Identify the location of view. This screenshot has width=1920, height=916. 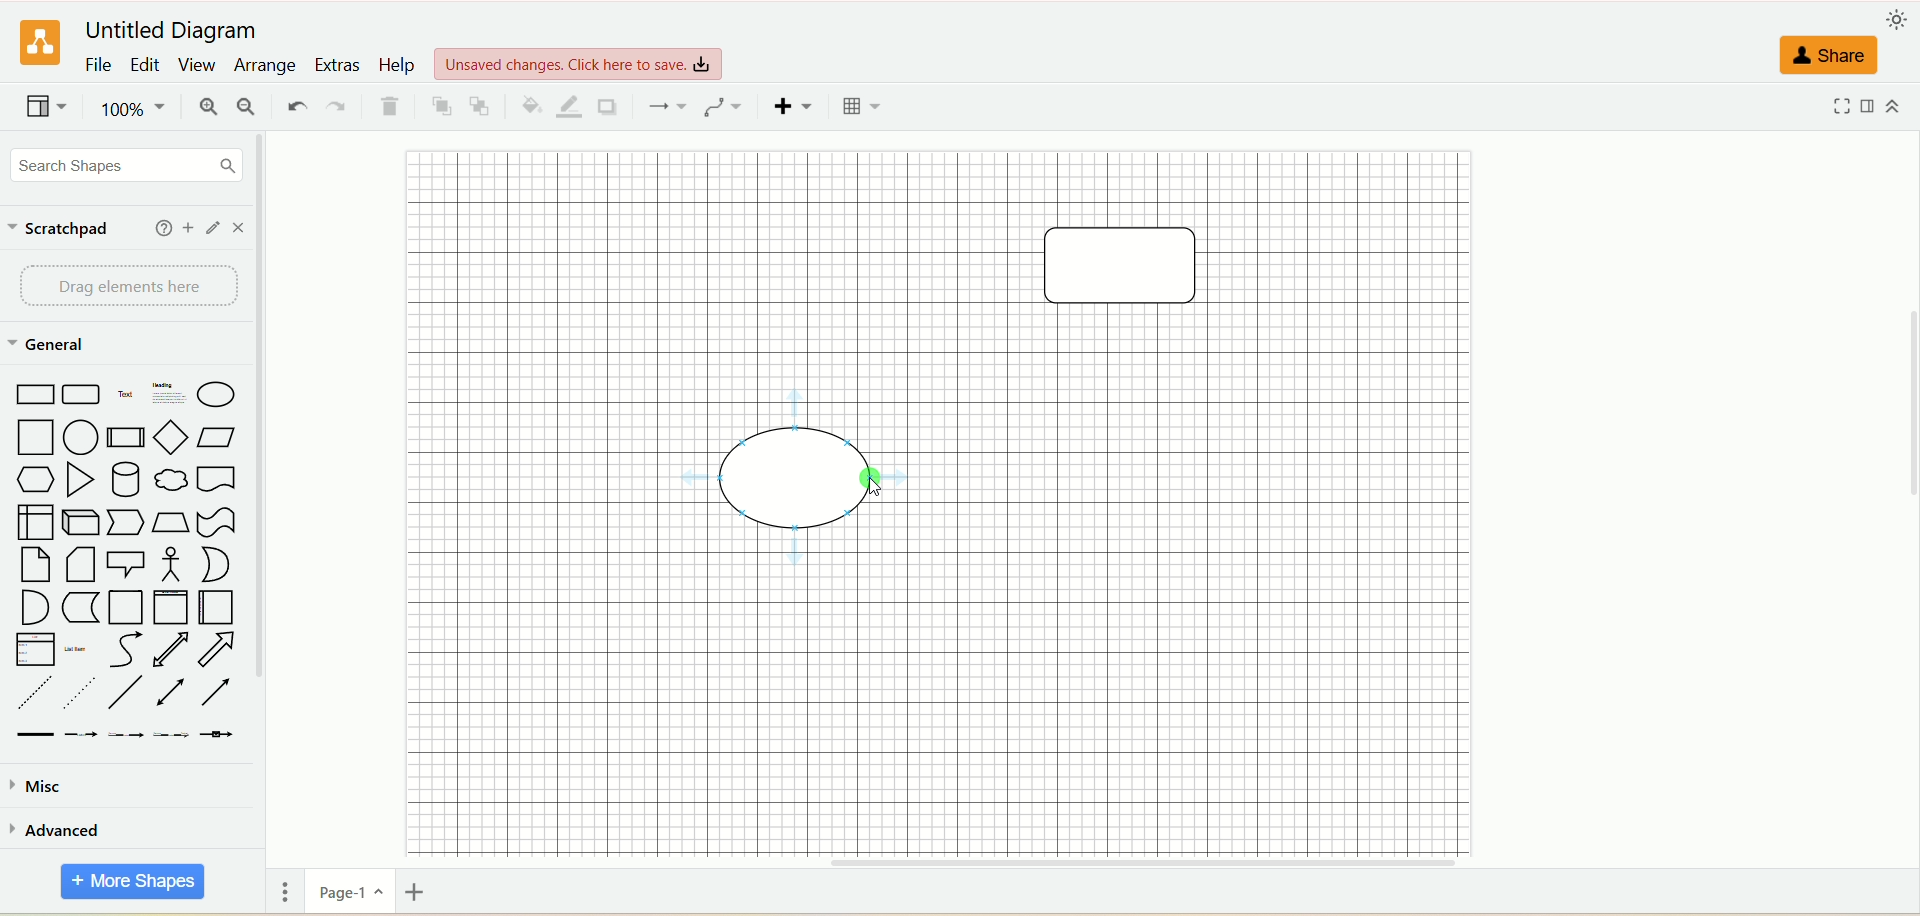
(580, 62).